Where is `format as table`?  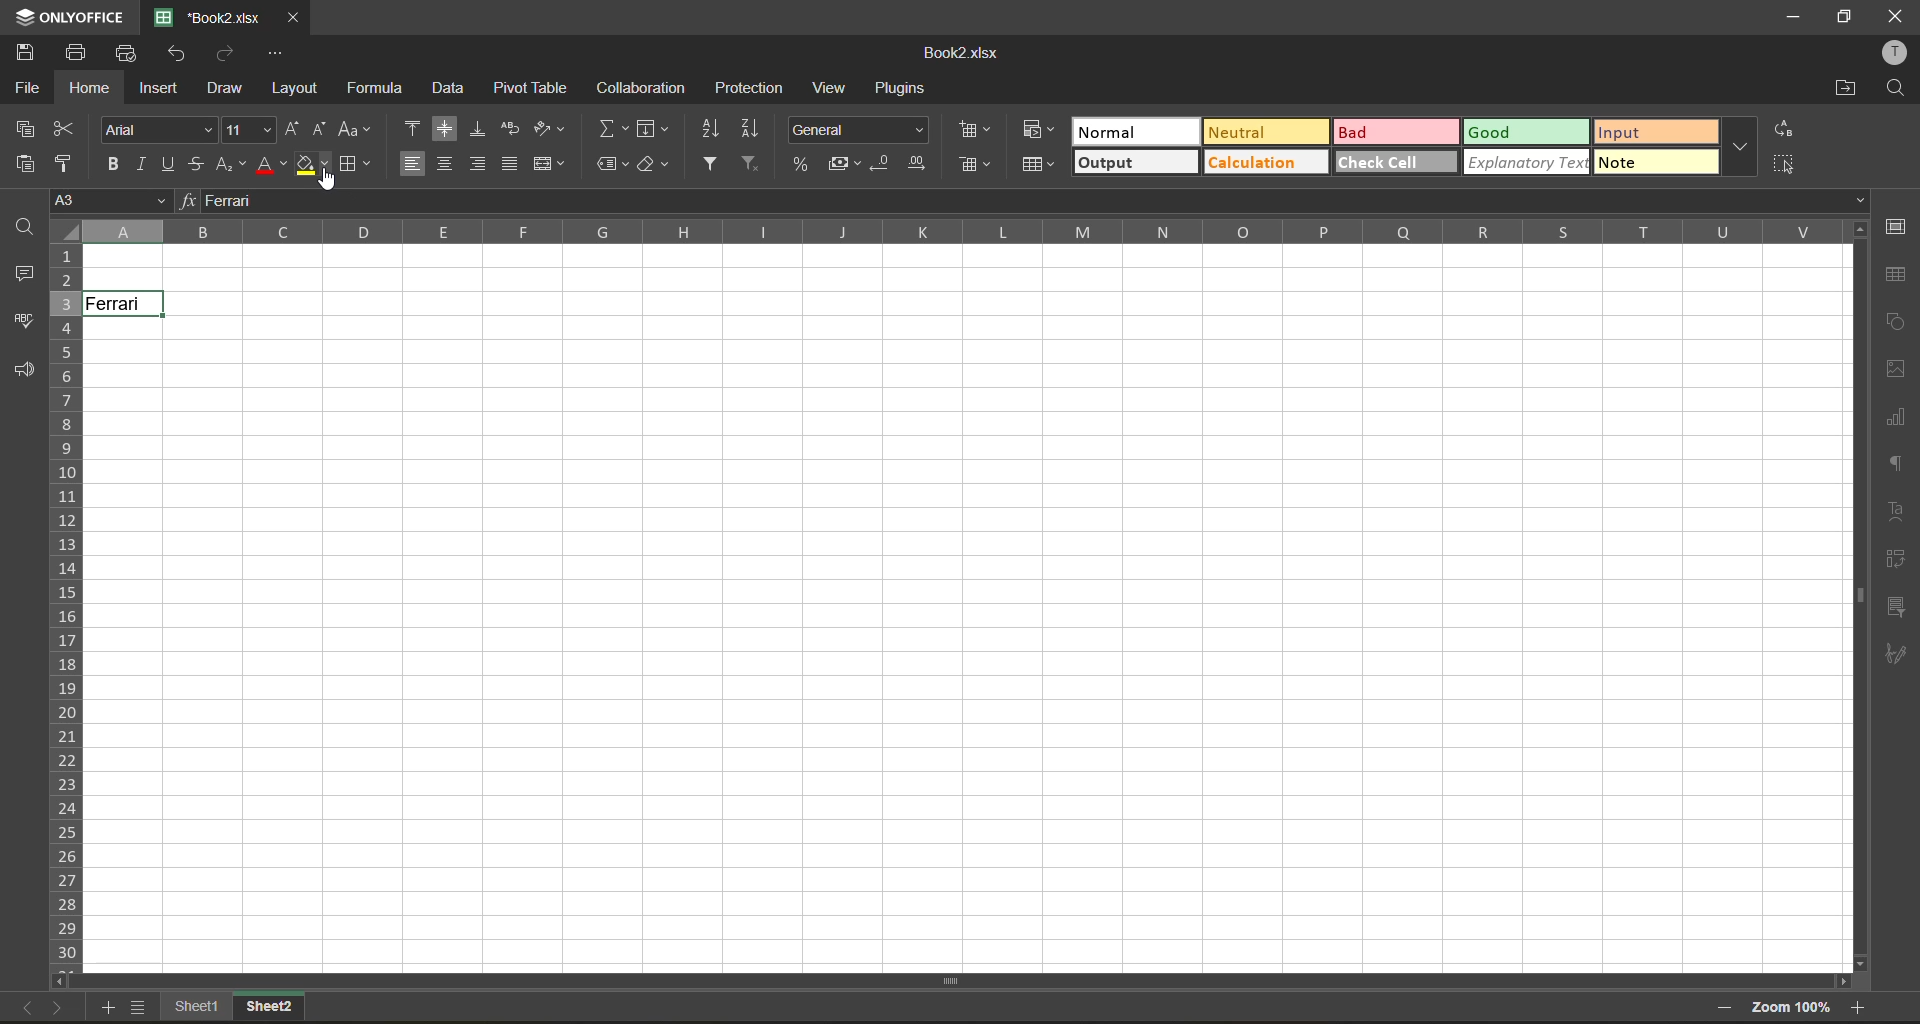
format as table is located at coordinates (1035, 167).